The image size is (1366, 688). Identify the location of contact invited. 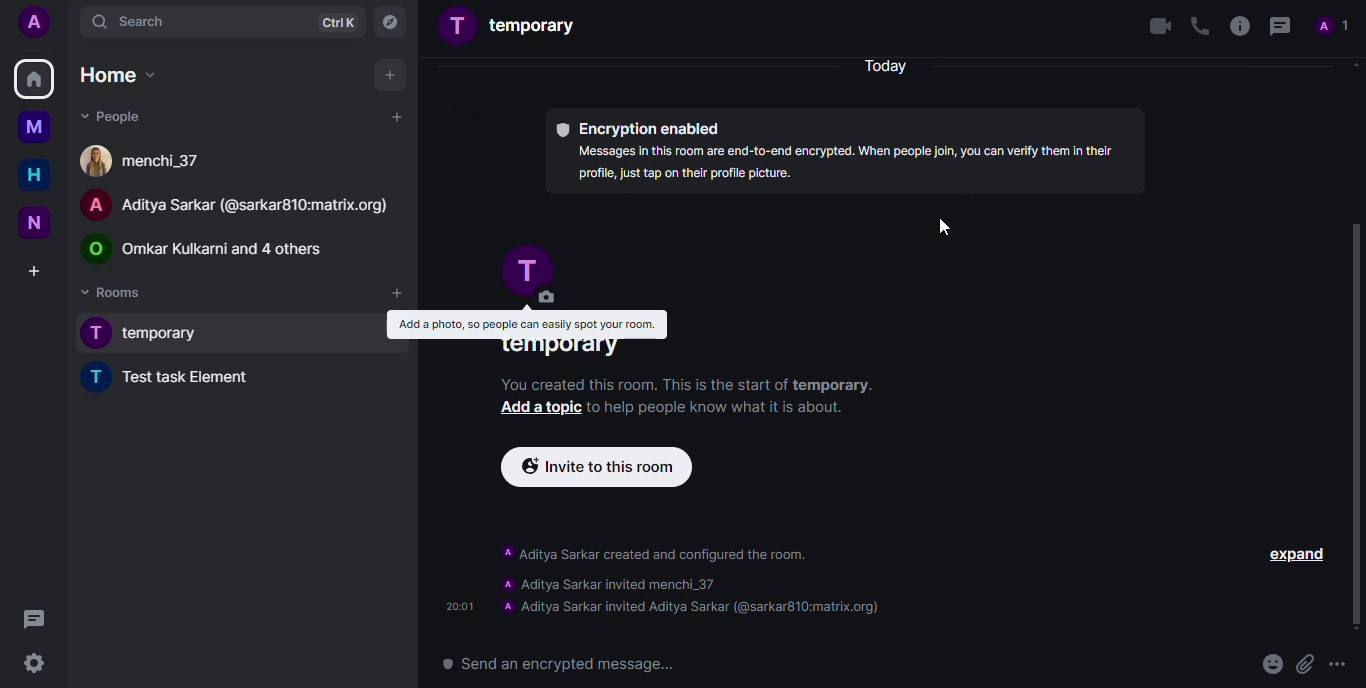
(605, 584).